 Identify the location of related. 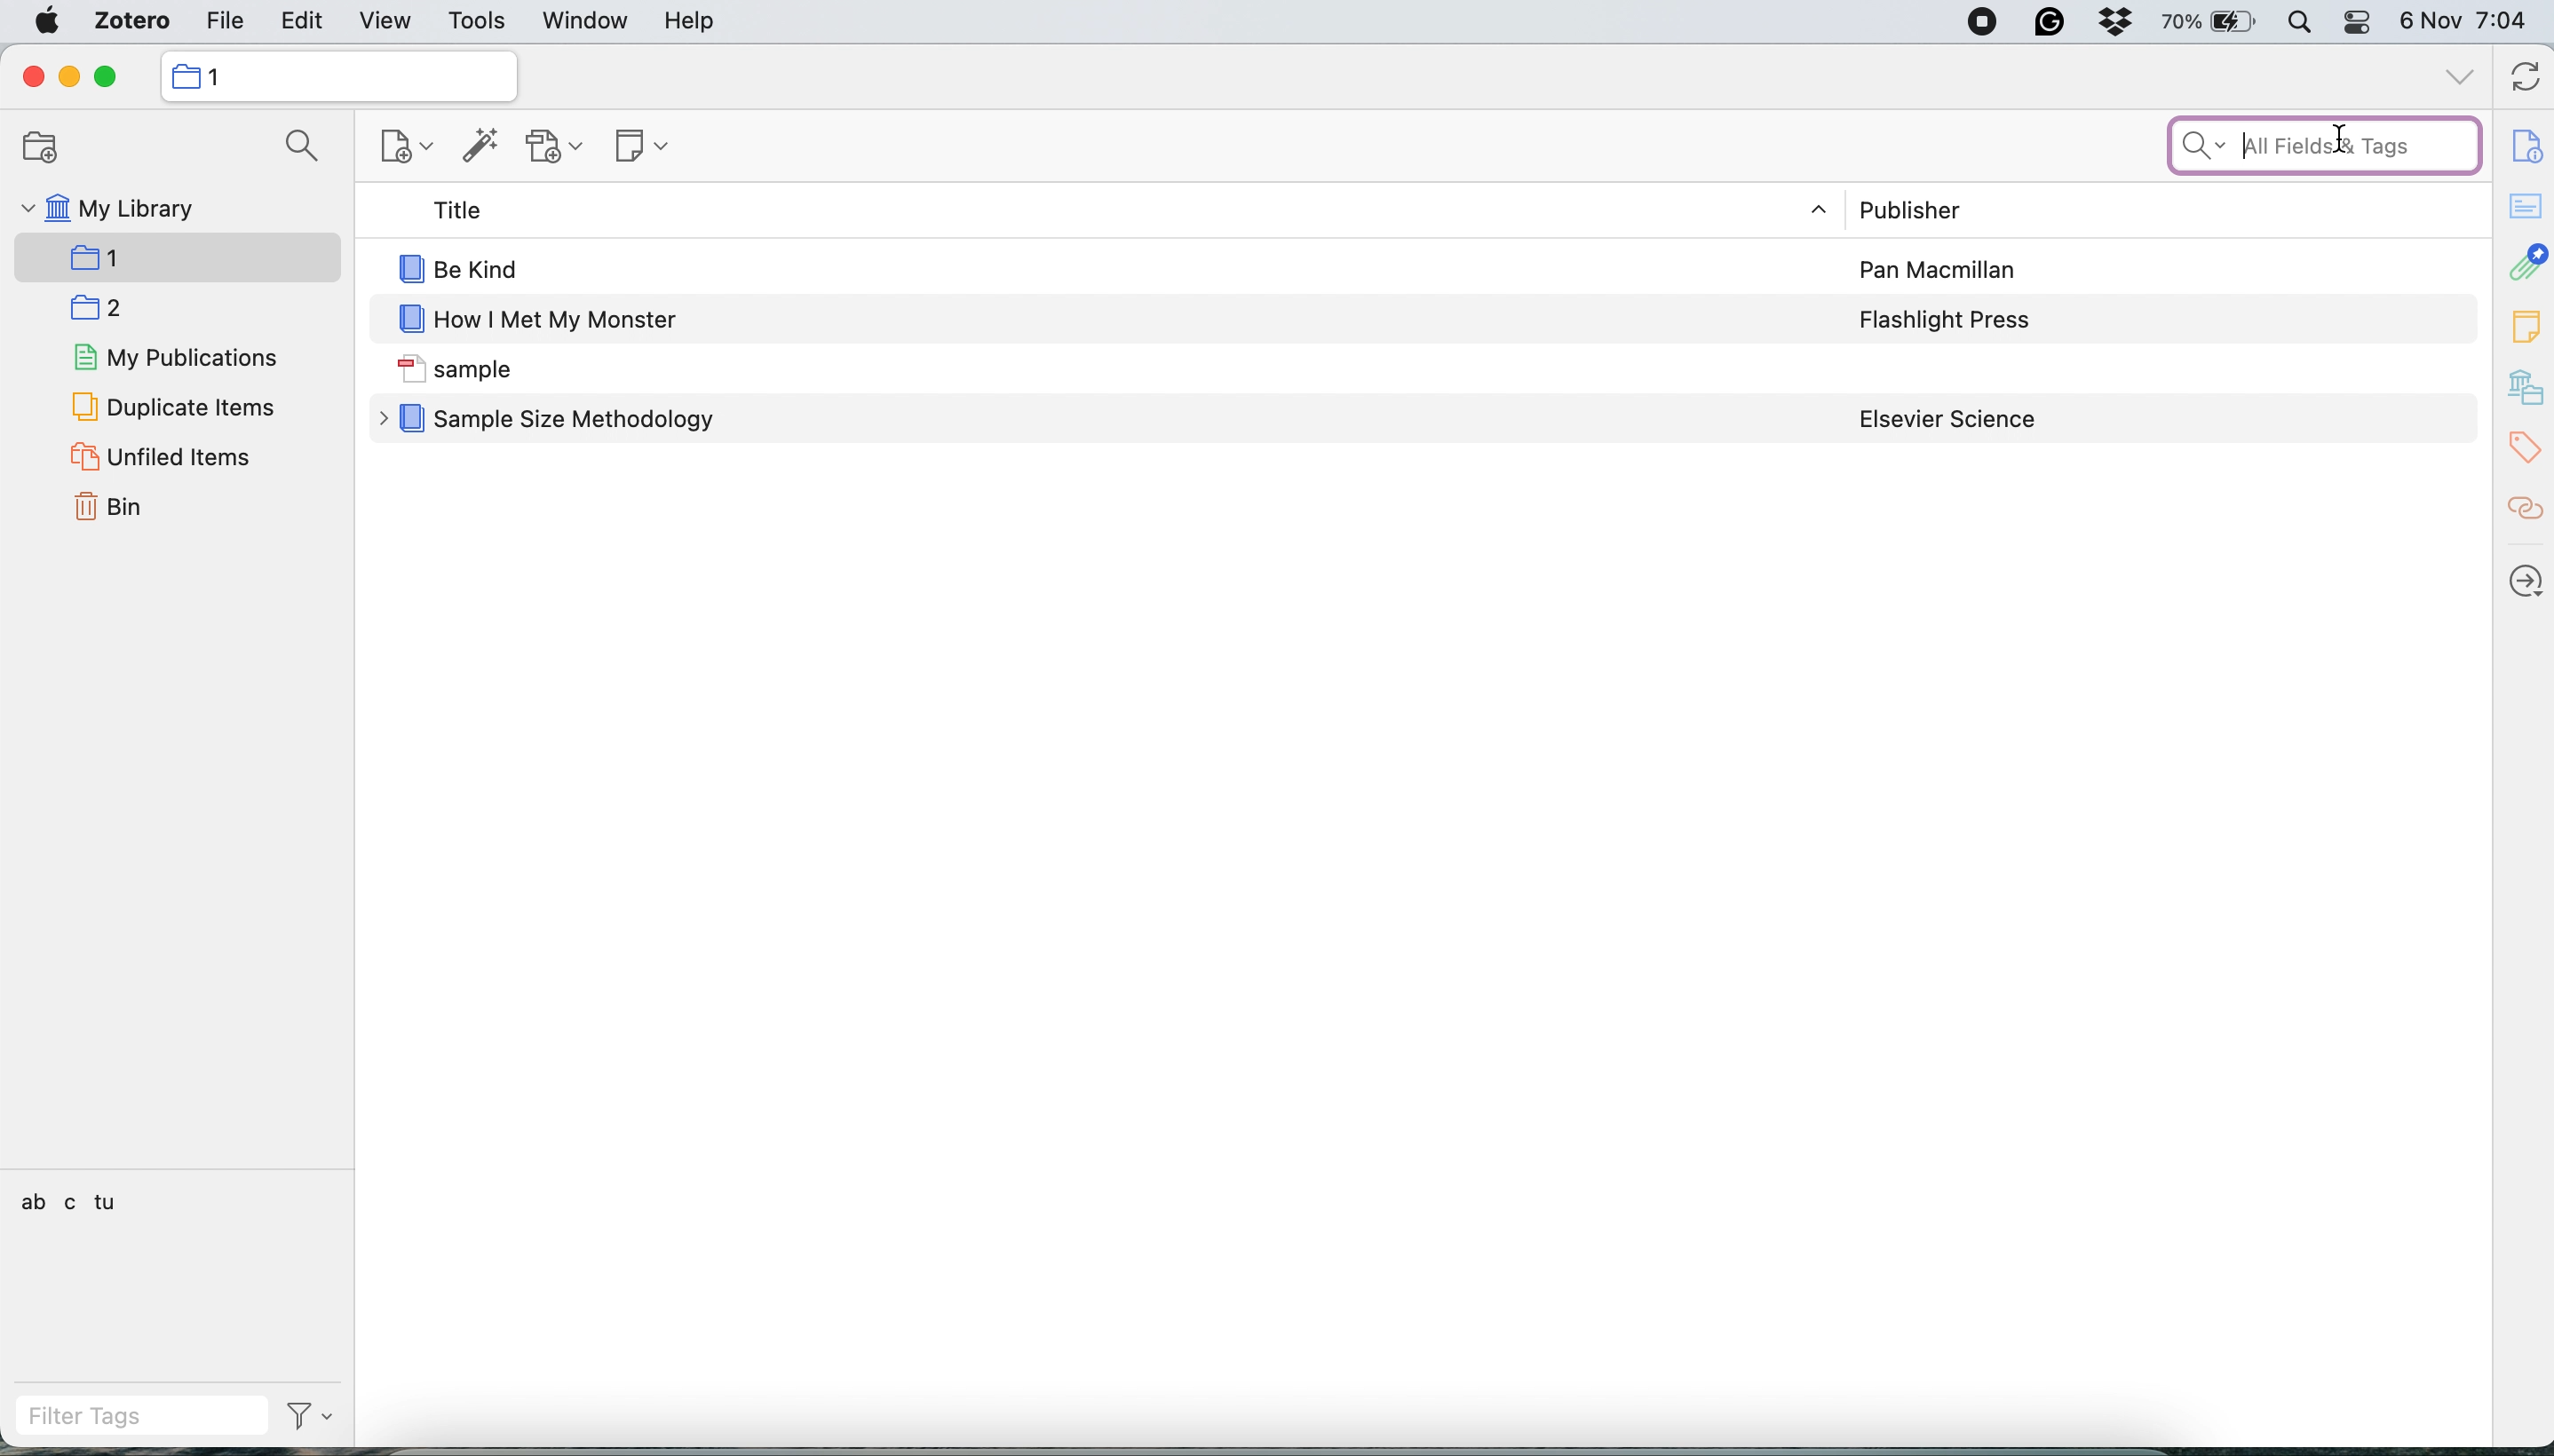
(2524, 514).